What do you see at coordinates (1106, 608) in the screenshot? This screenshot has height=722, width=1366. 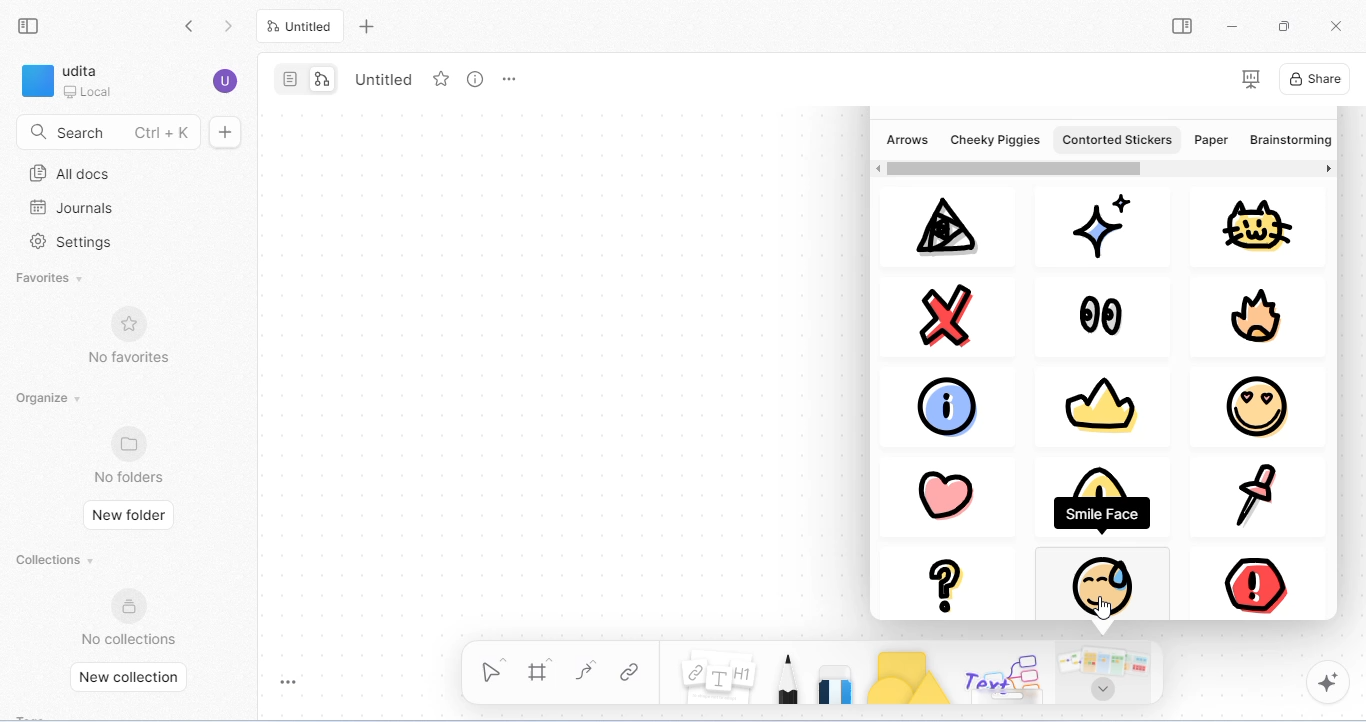 I see `cursor movement` at bounding box center [1106, 608].